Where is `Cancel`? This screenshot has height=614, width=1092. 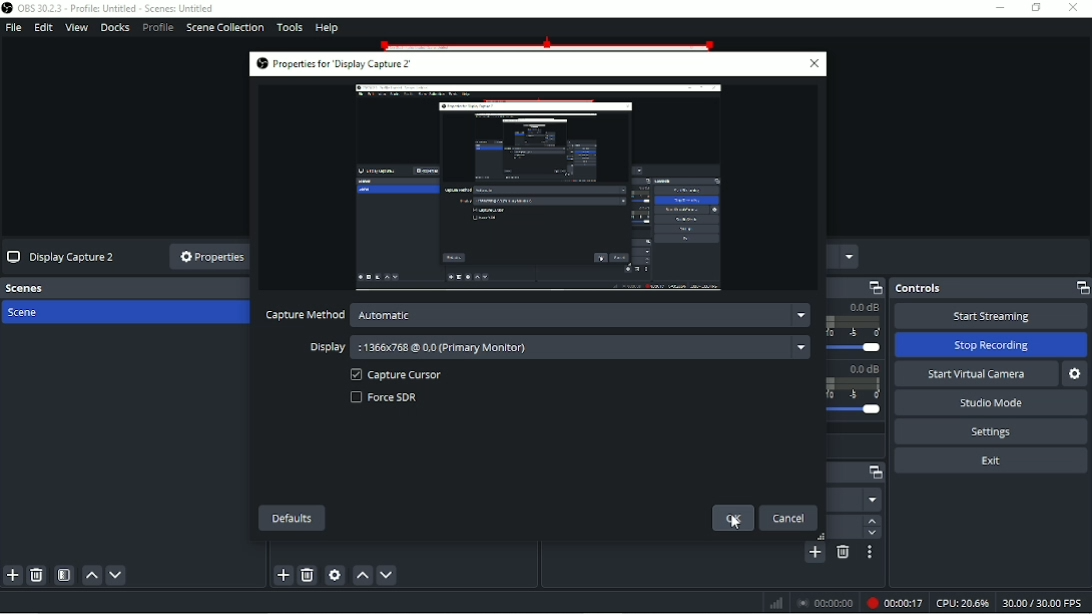 Cancel is located at coordinates (791, 518).